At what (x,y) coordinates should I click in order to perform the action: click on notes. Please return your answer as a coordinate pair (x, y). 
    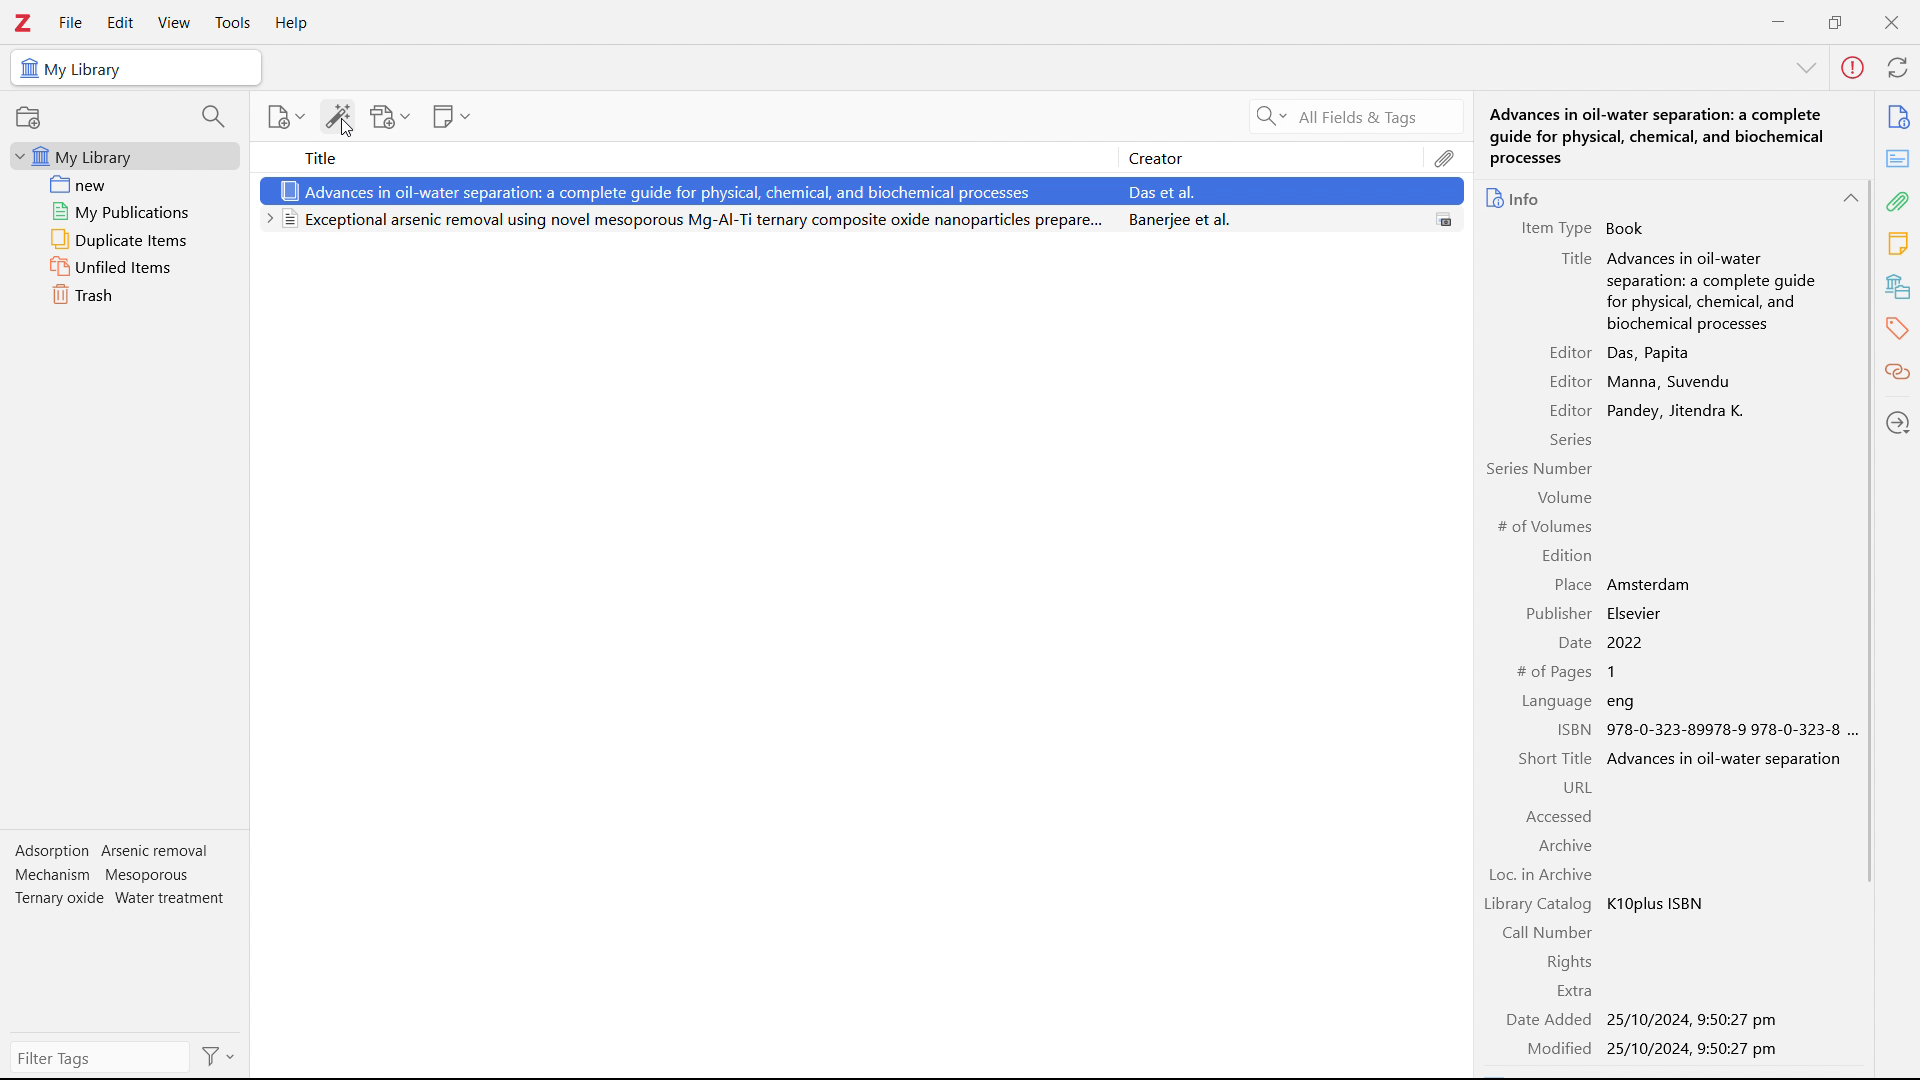
    Looking at the image, I should click on (1899, 244).